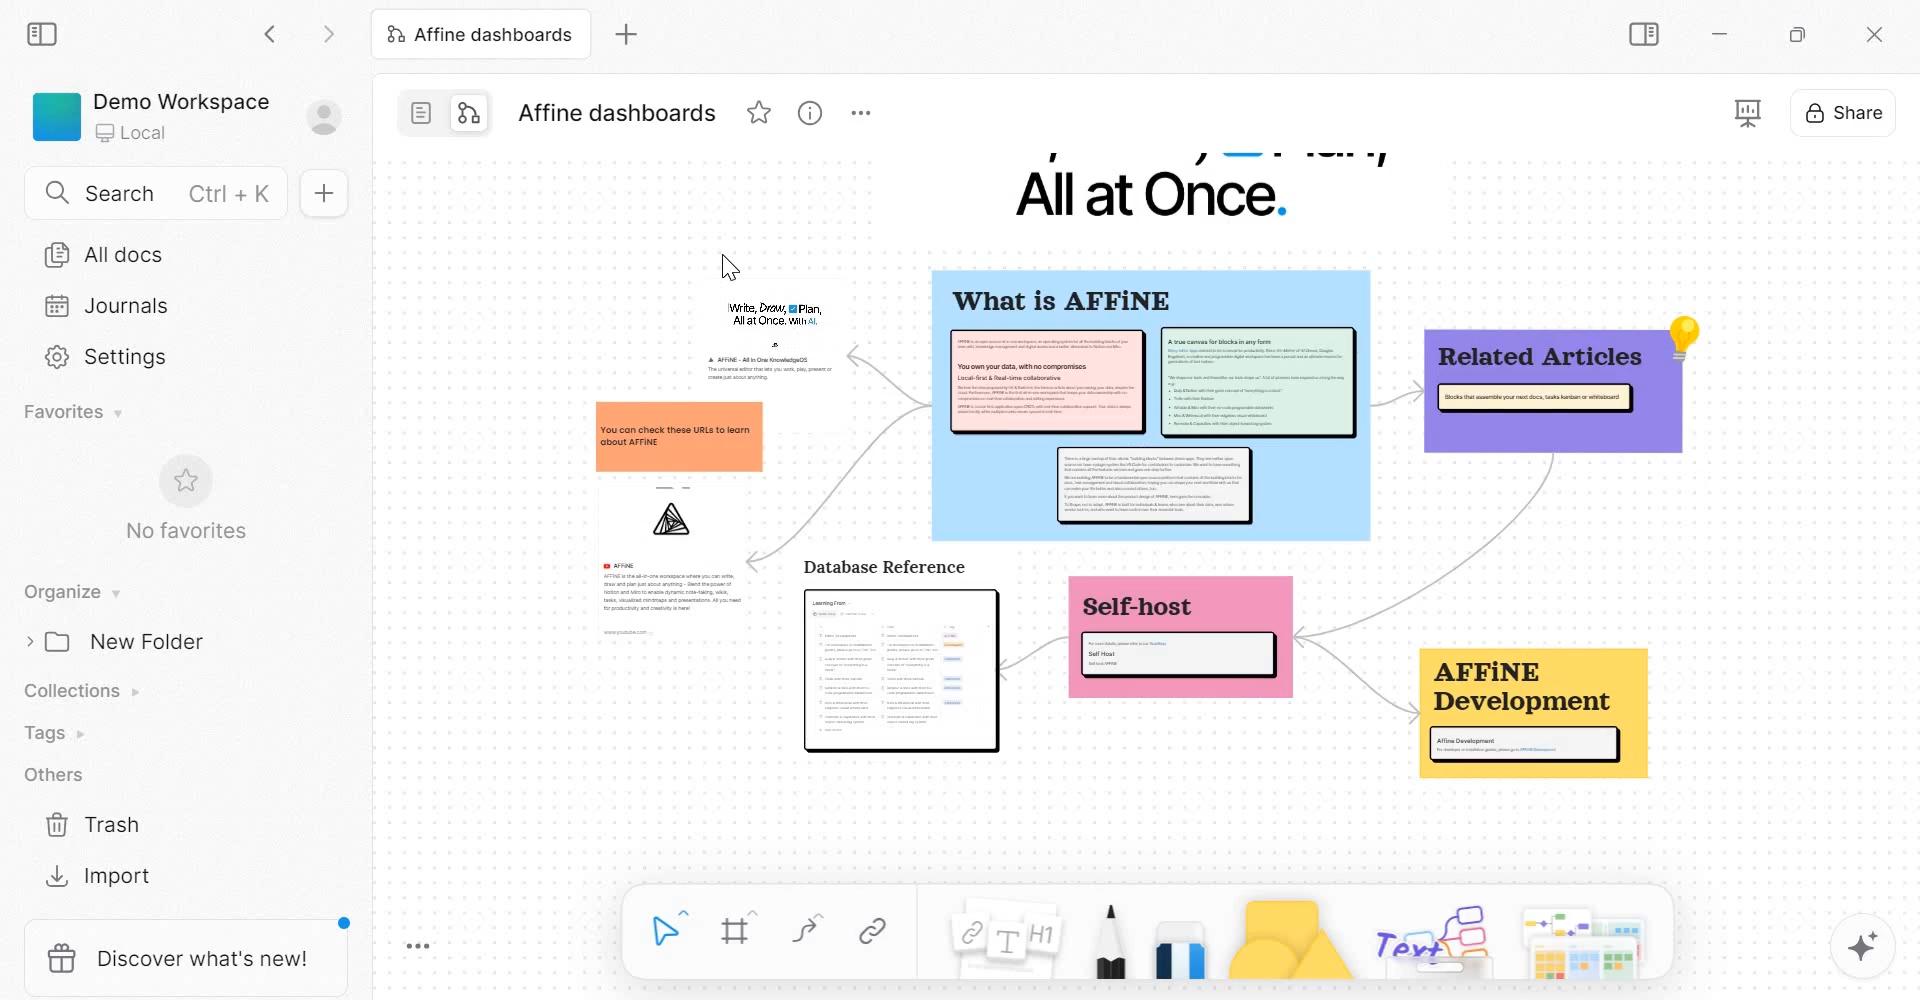 Image resolution: width=1920 pixels, height=1000 pixels. What do you see at coordinates (52, 775) in the screenshot?
I see `Others` at bounding box center [52, 775].